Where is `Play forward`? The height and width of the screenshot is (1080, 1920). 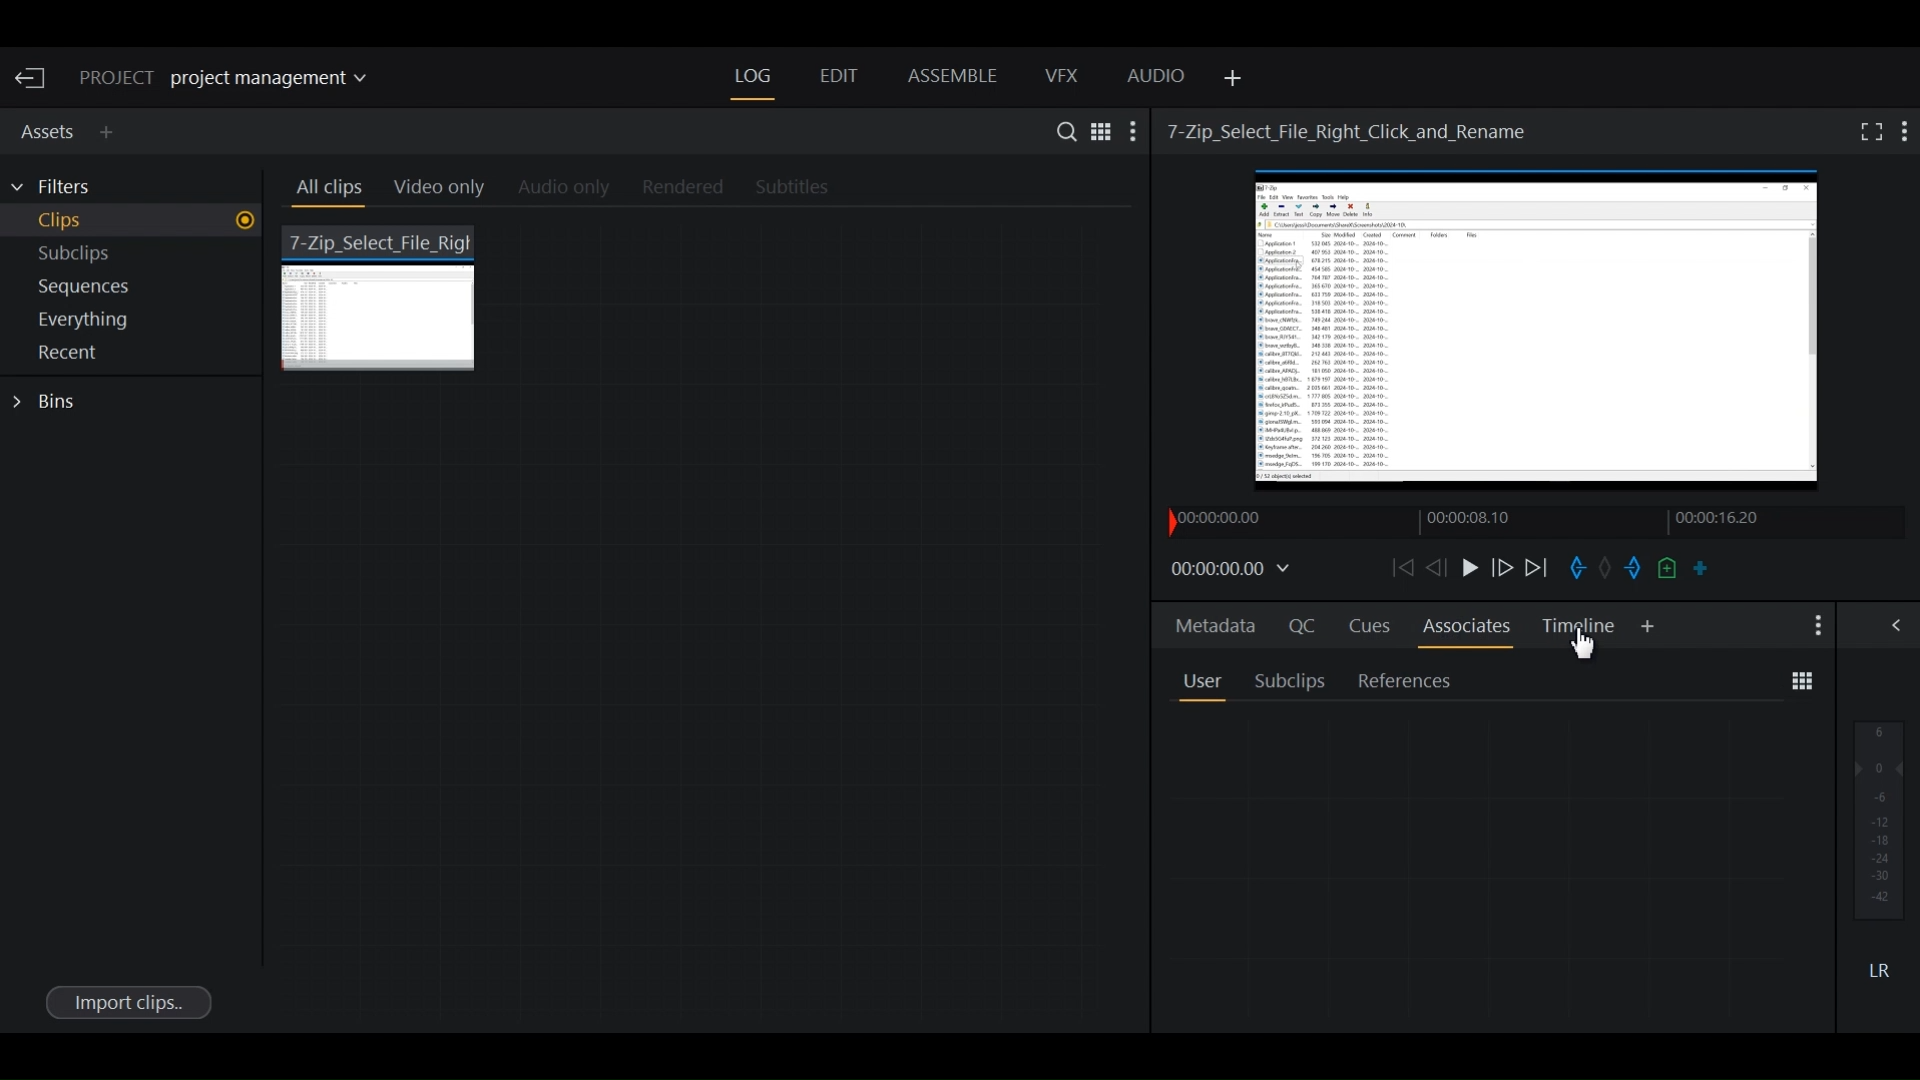
Play forward is located at coordinates (1538, 568).